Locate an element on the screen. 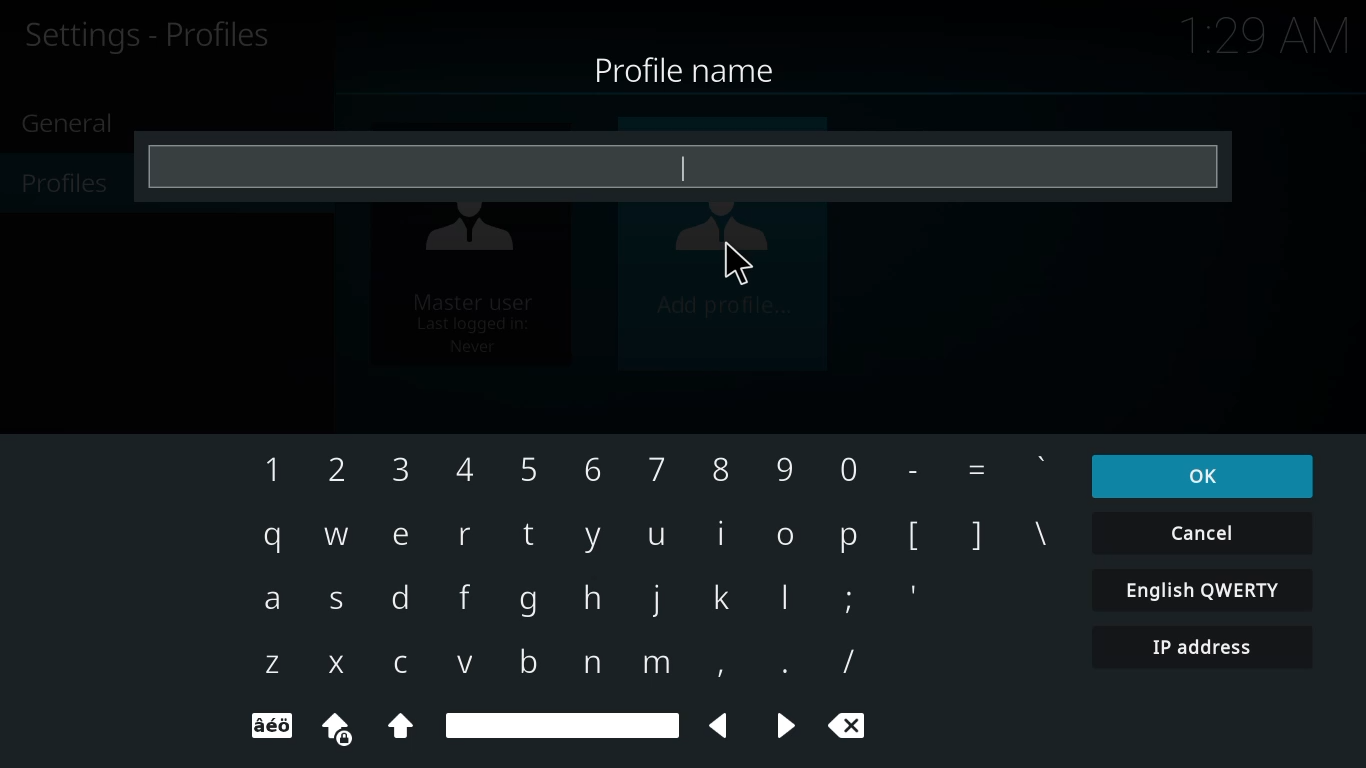  c is located at coordinates (401, 661).